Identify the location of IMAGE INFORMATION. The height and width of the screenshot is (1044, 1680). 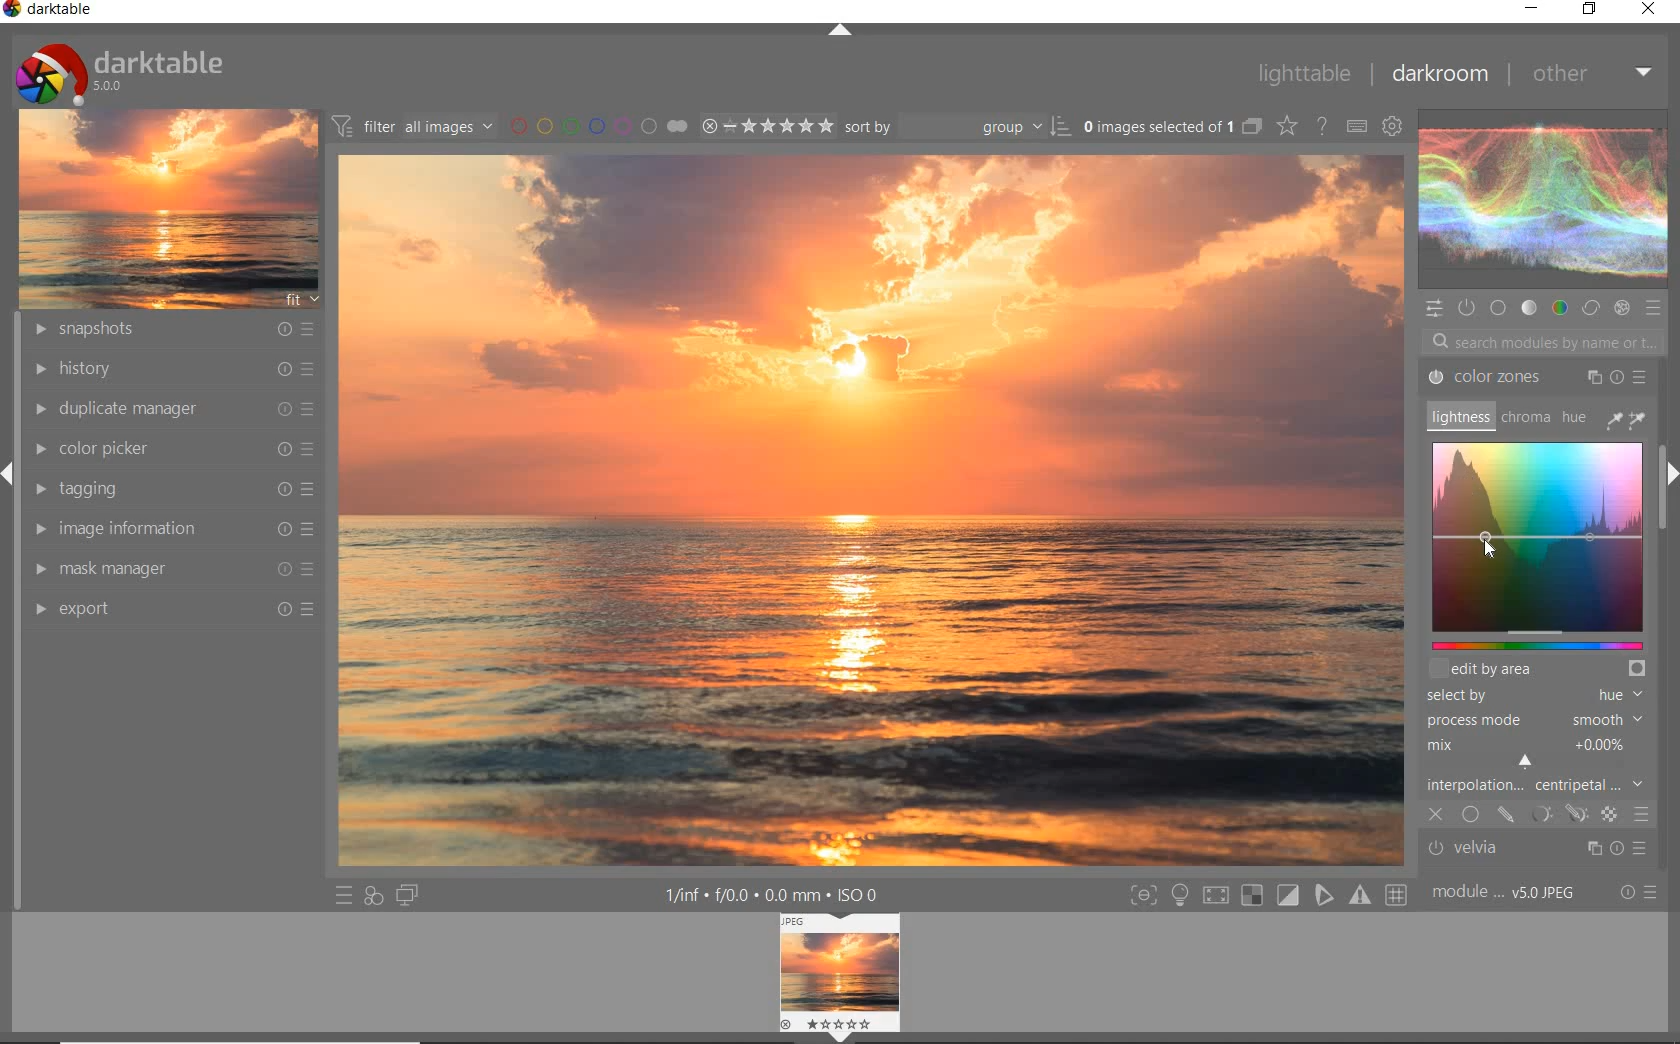
(175, 528).